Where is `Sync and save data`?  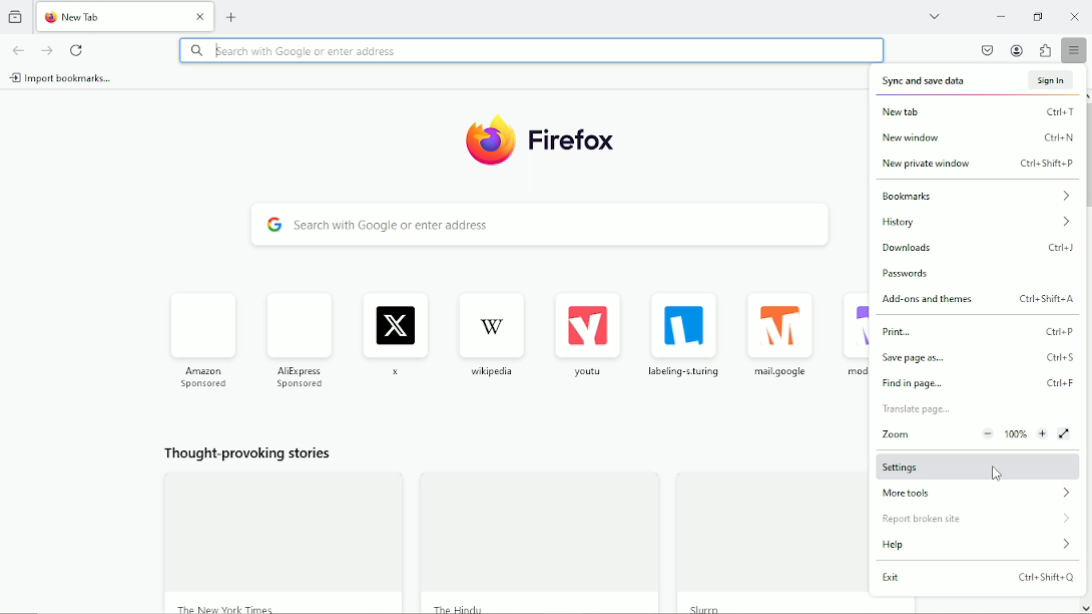 Sync and save data is located at coordinates (979, 79).